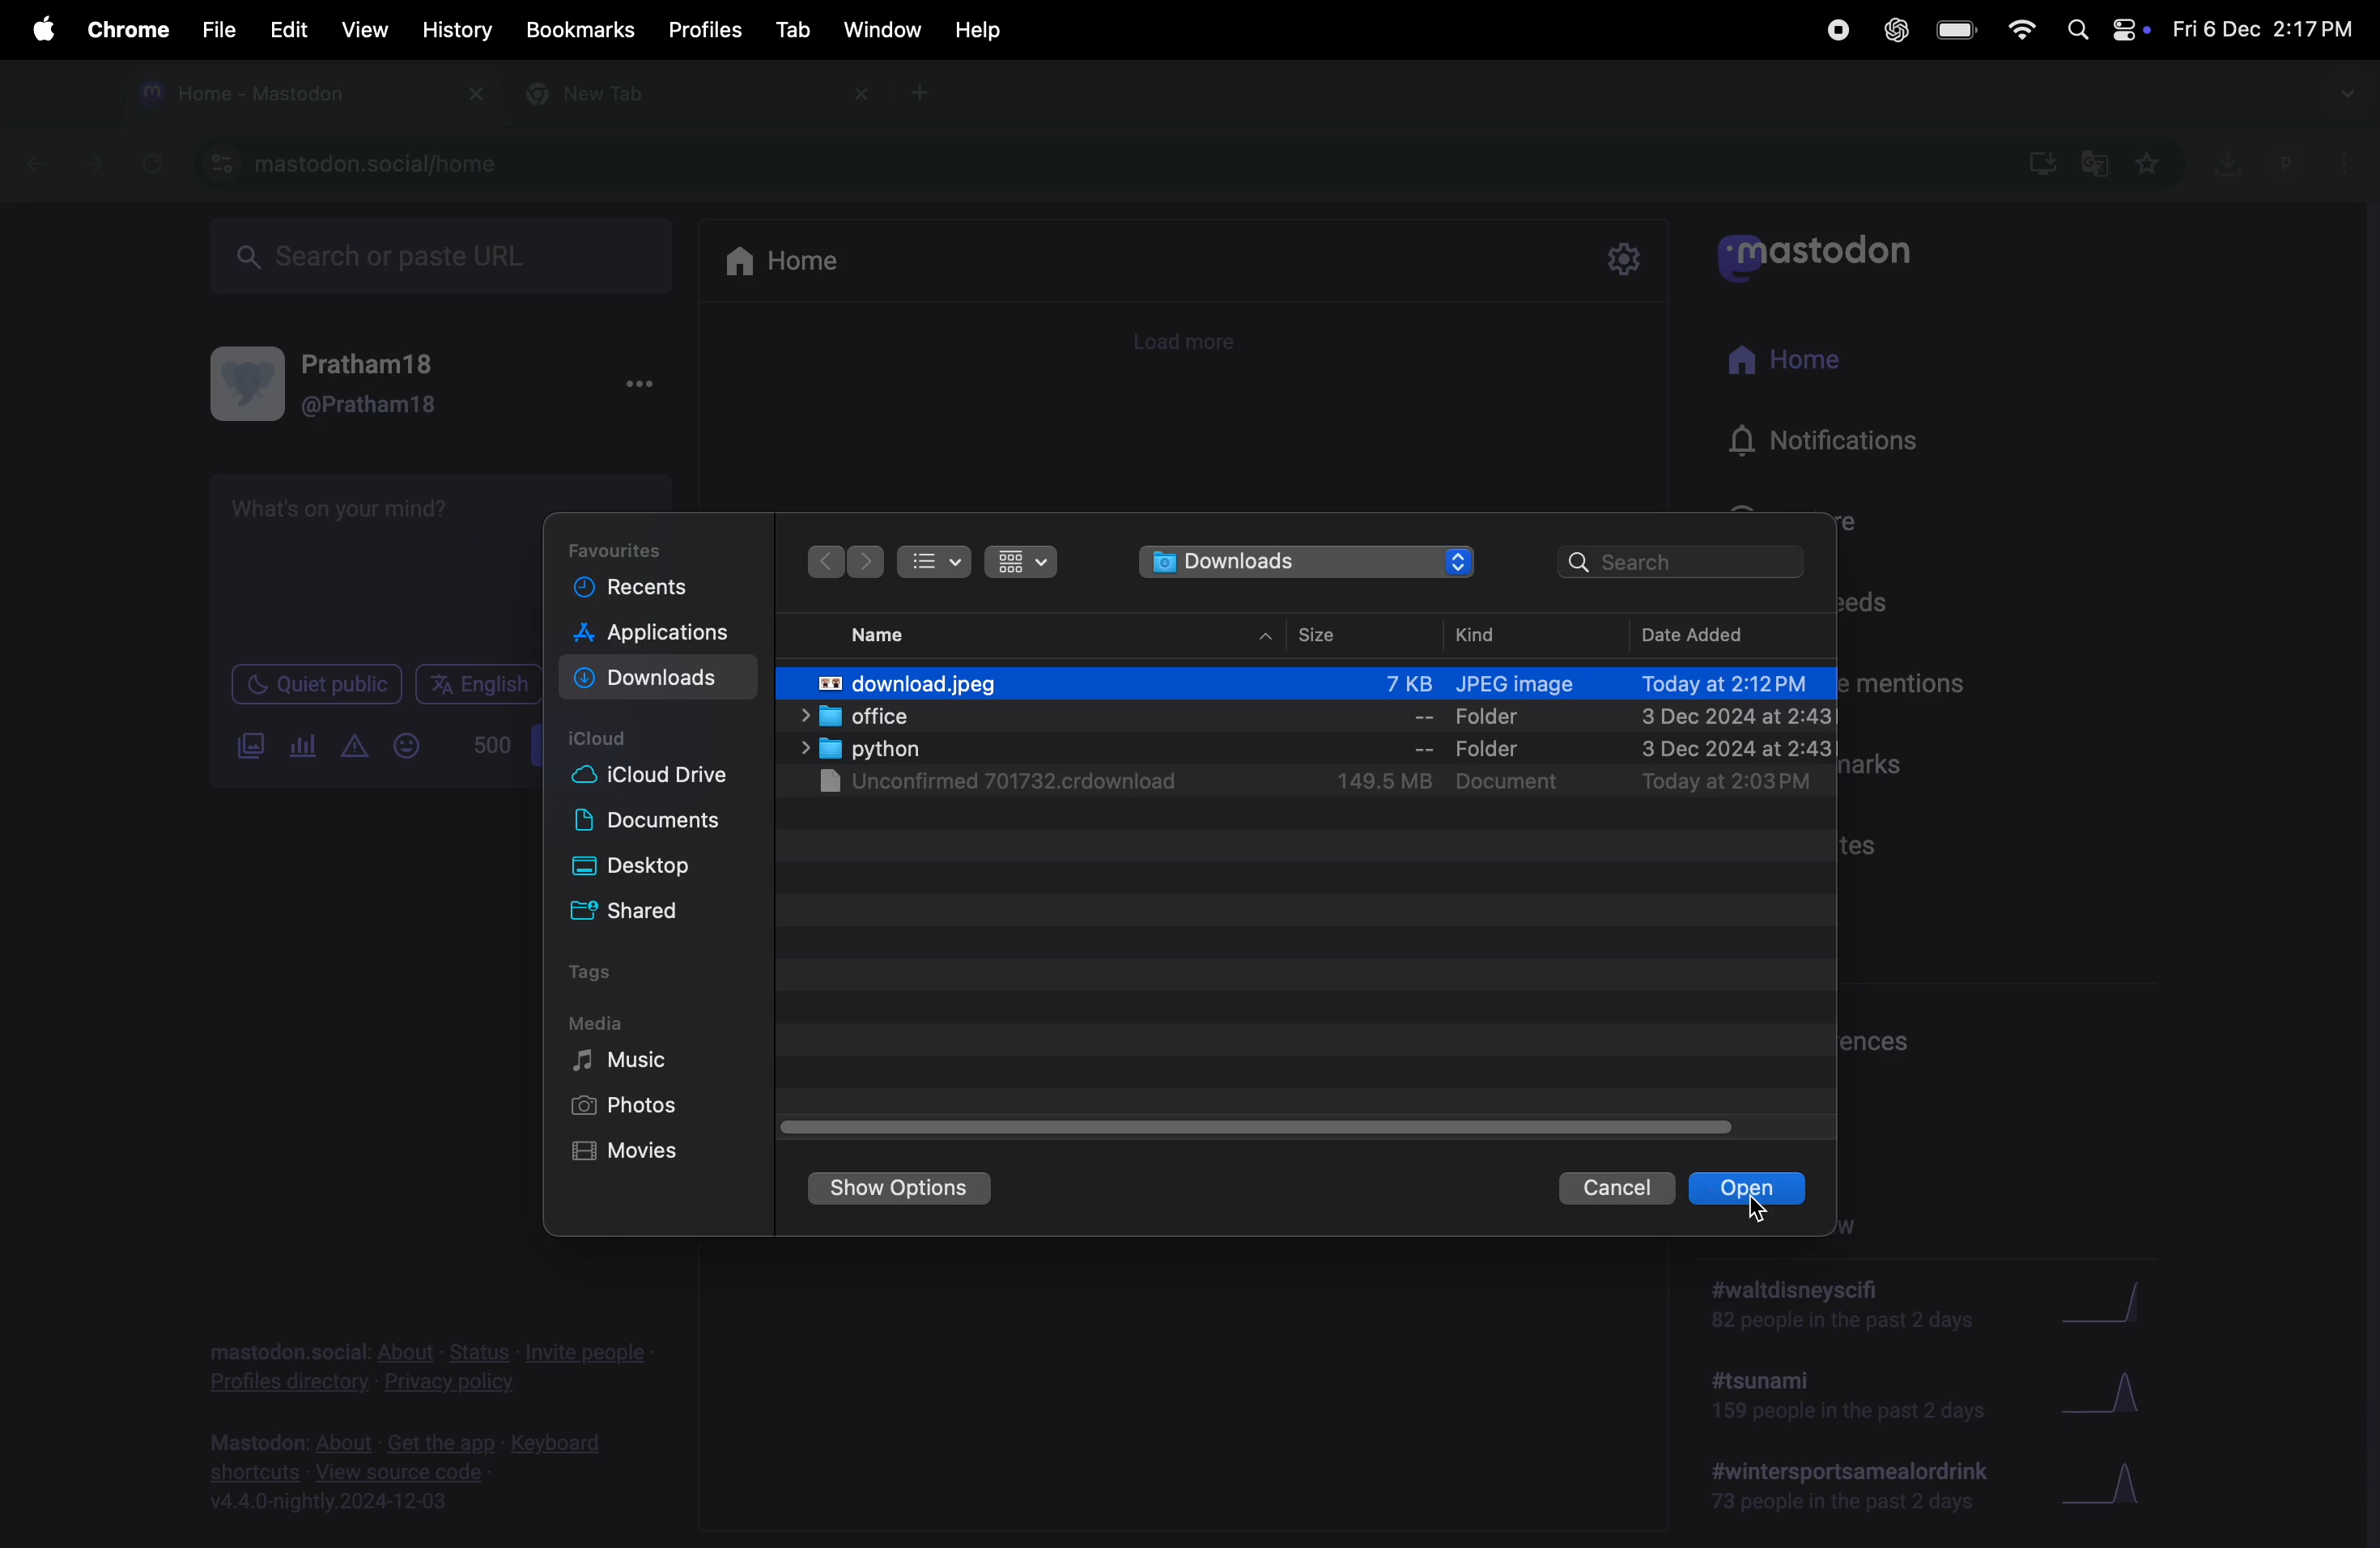 This screenshot has height=1548, width=2380. Describe the element at coordinates (1812, 368) in the screenshot. I see `home` at that location.